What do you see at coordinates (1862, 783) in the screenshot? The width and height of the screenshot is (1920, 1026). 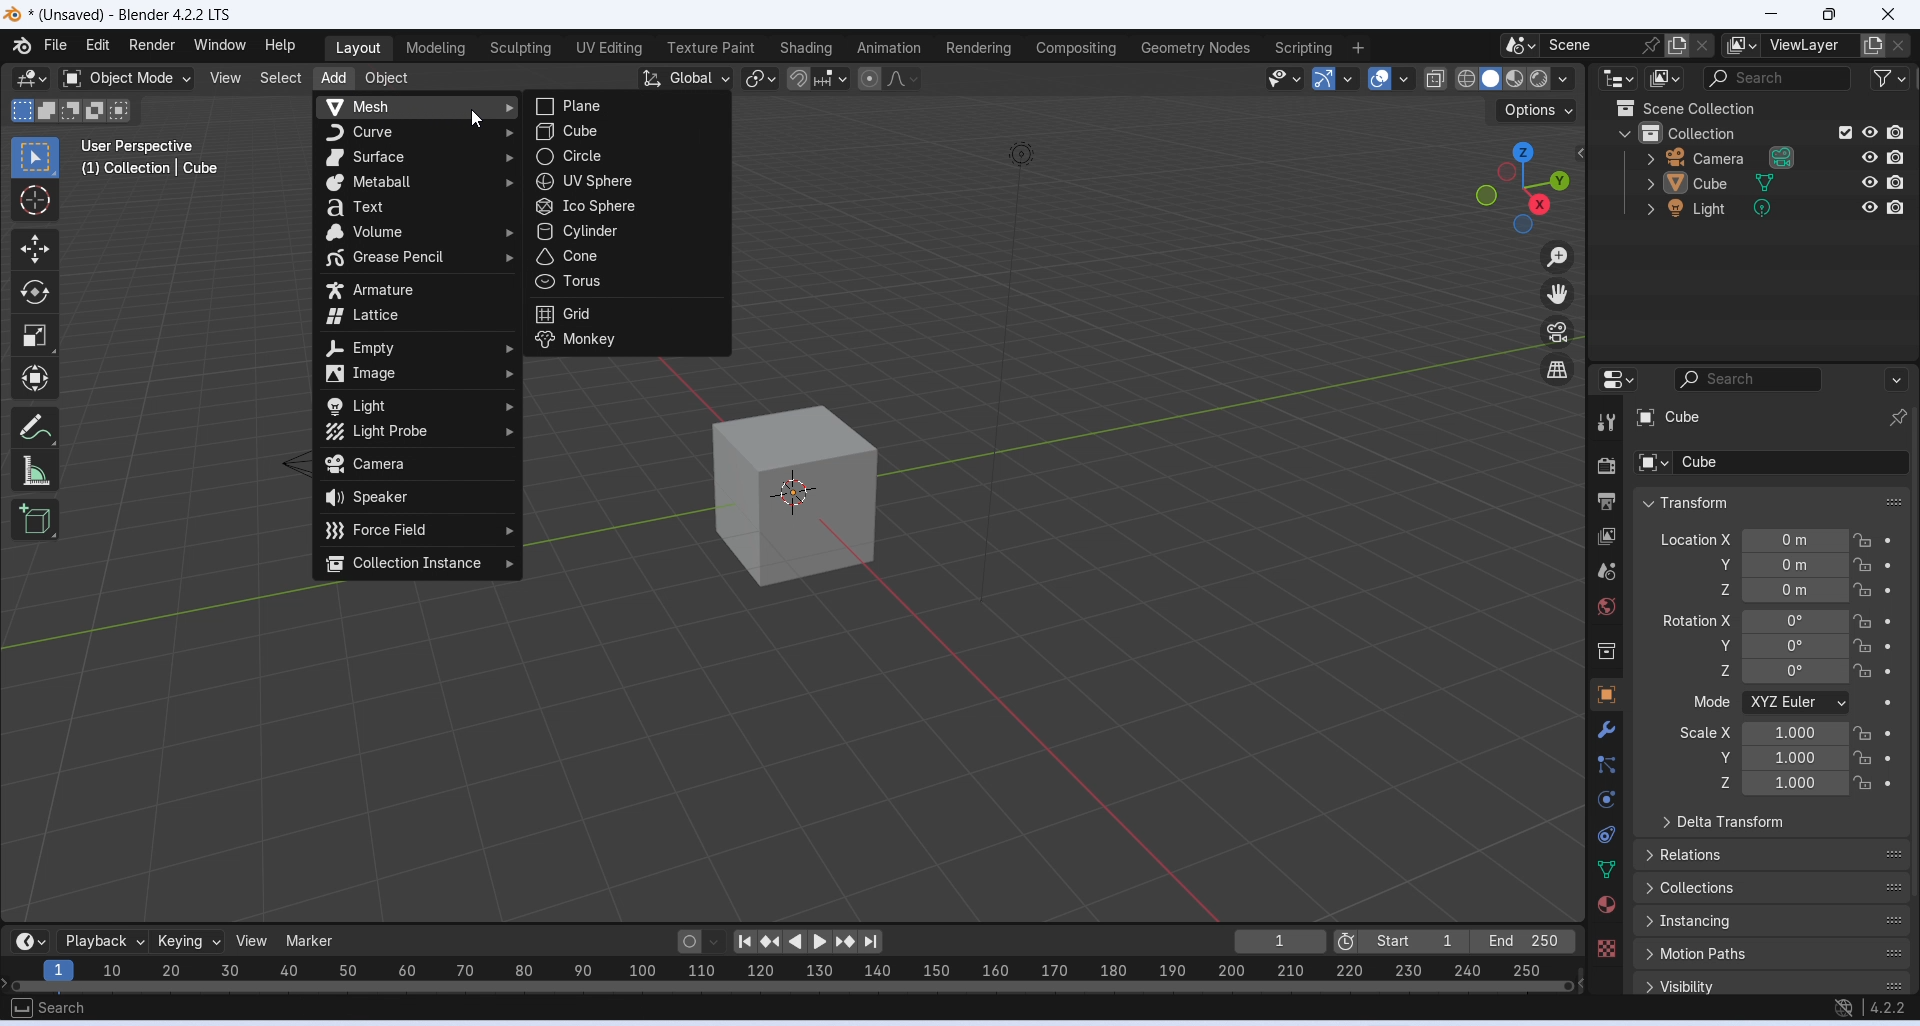 I see `lock location` at bounding box center [1862, 783].